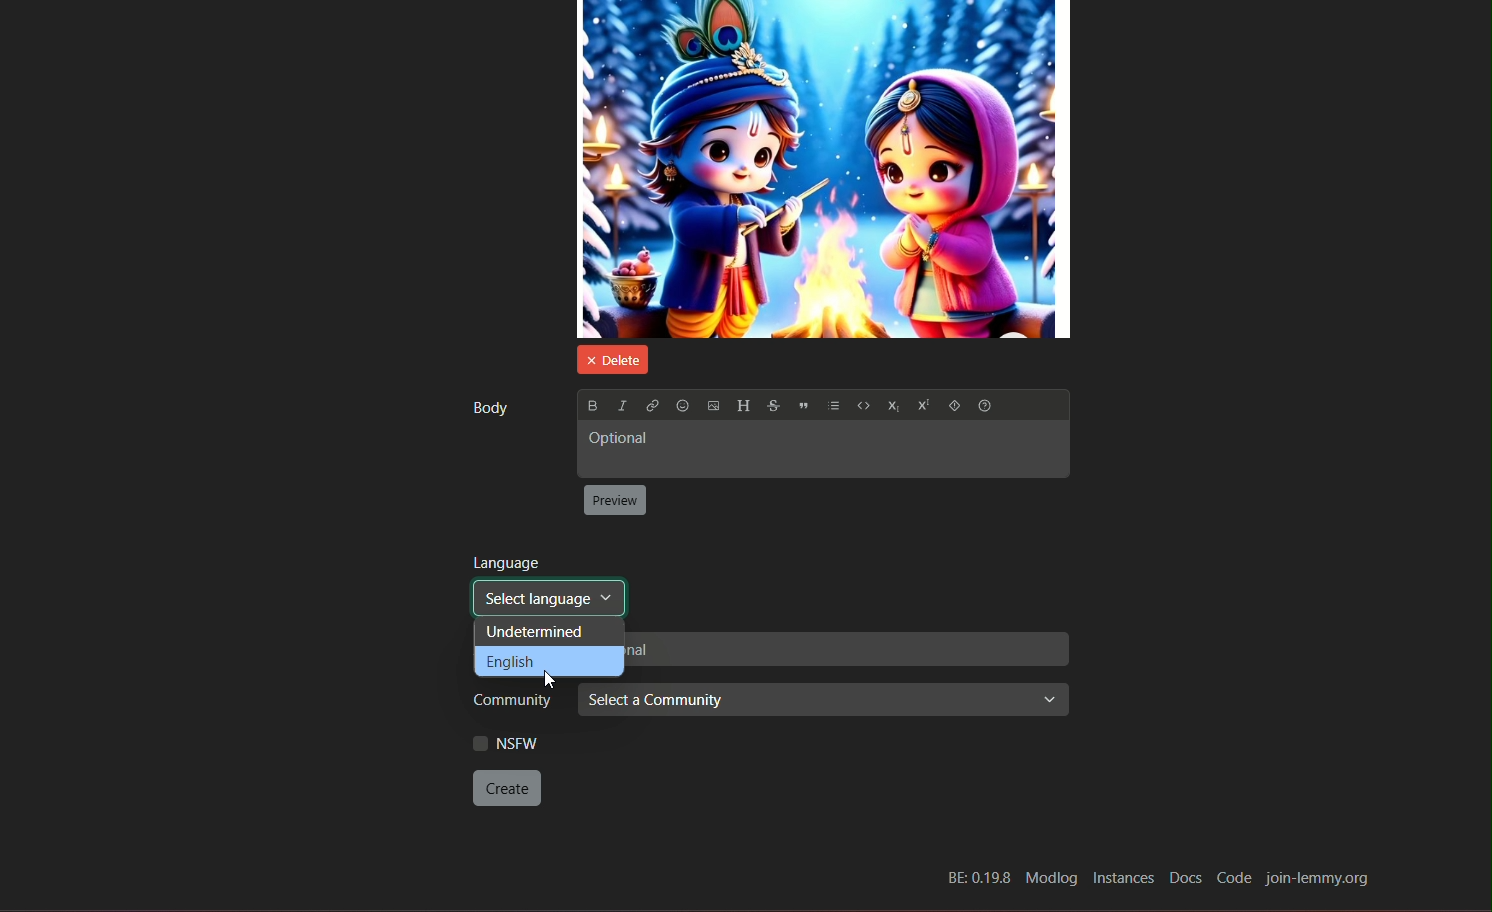 The width and height of the screenshot is (1492, 912). Describe the element at coordinates (953, 407) in the screenshot. I see `help` at that location.